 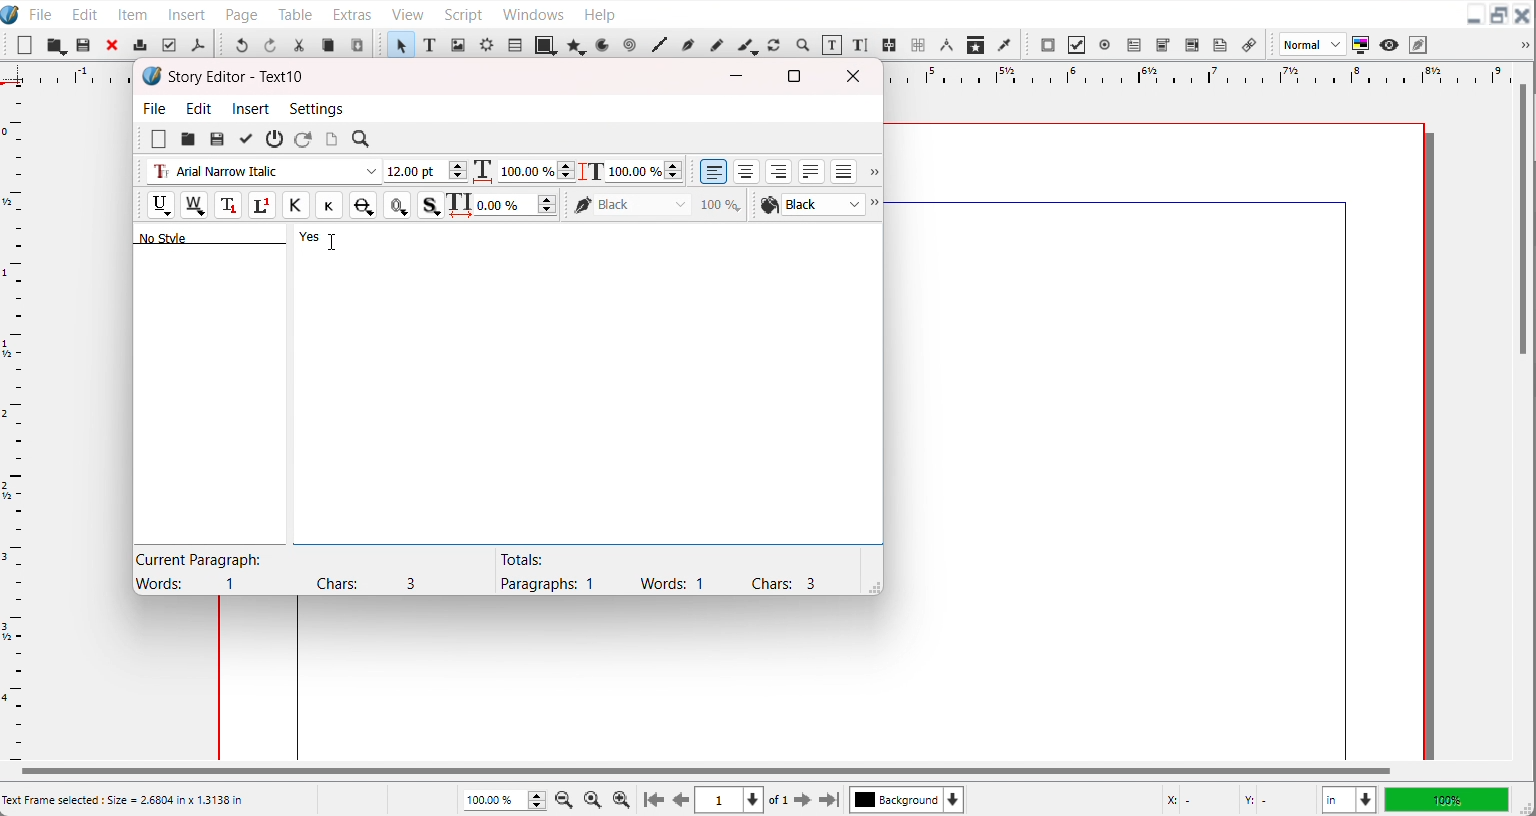 What do you see at coordinates (486, 44) in the screenshot?
I see `Render Frame` at bounding box center [486, 44].